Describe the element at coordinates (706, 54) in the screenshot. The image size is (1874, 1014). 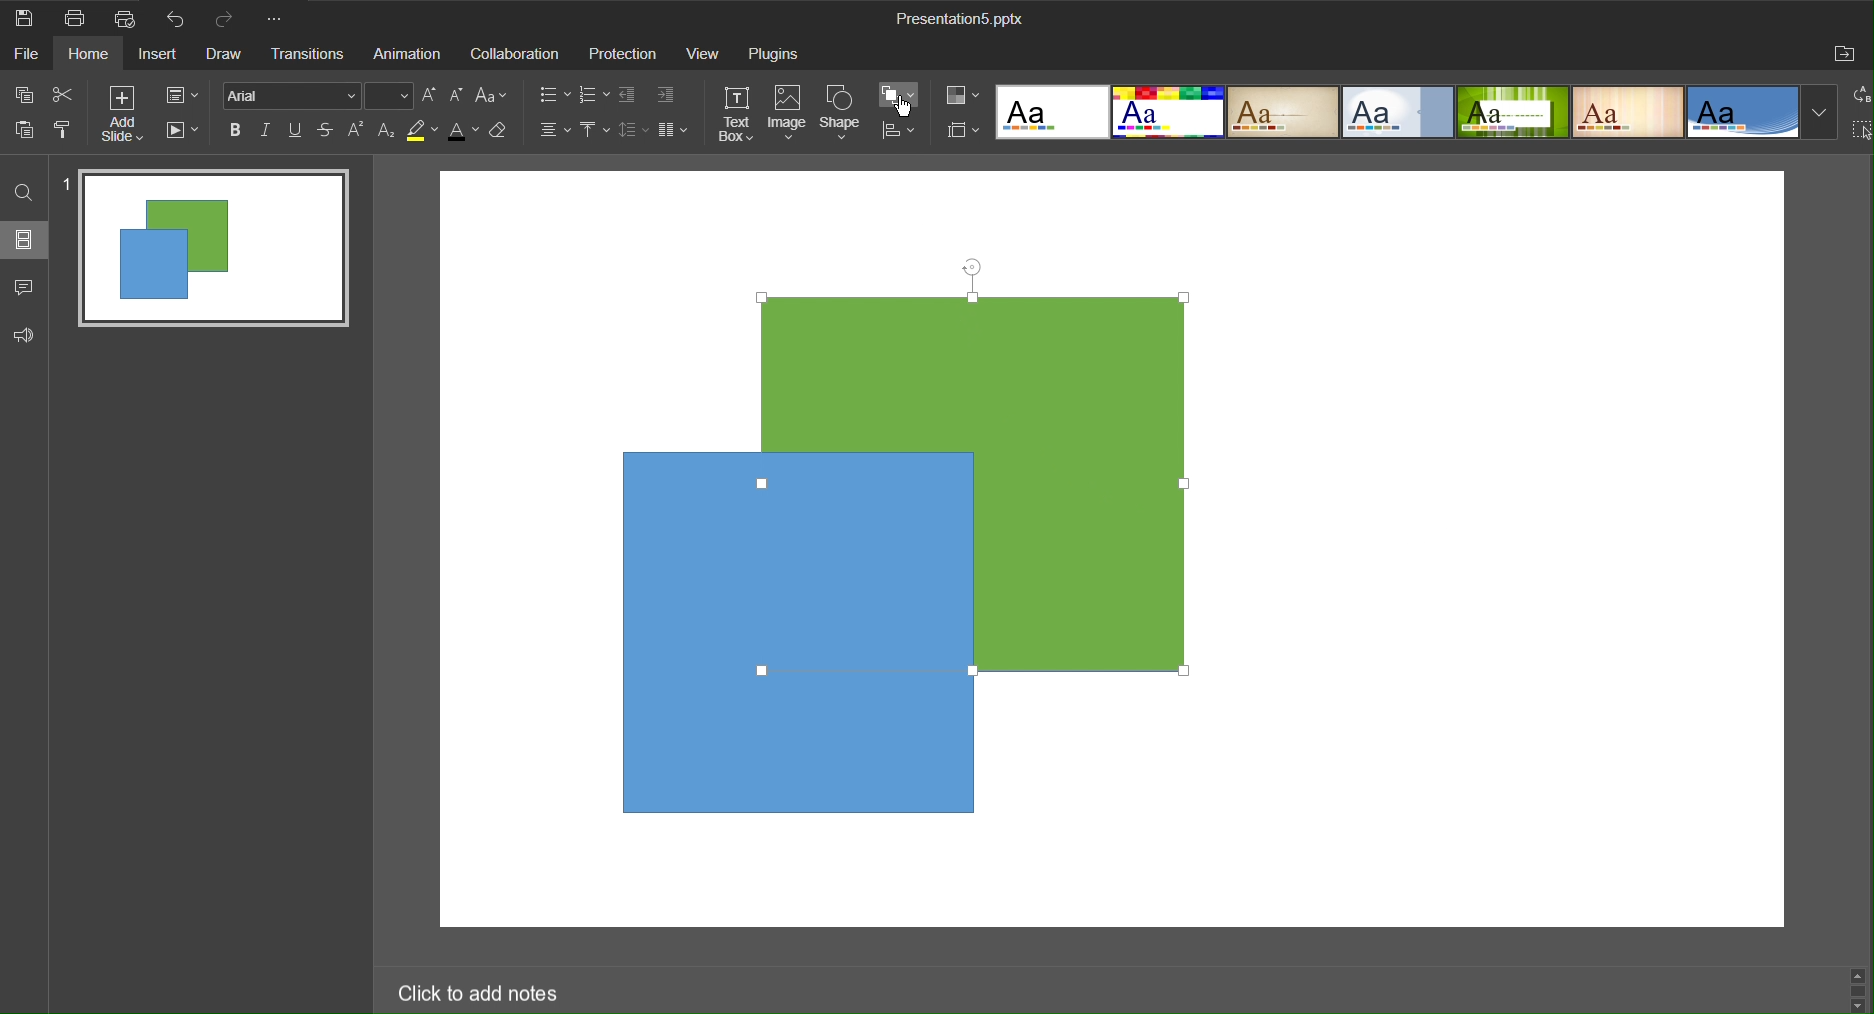
I see `View` at that location.